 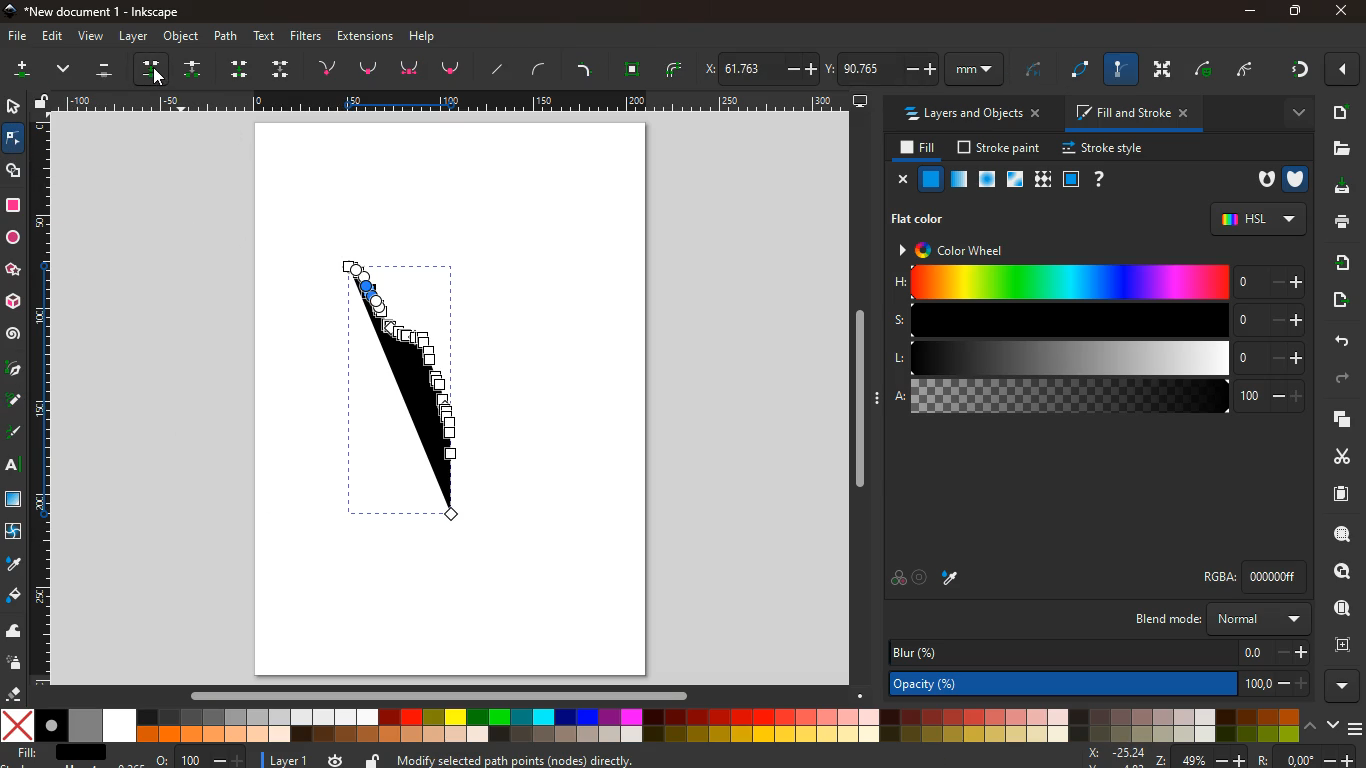 I want to click on paint, so click(x=15, y=597).